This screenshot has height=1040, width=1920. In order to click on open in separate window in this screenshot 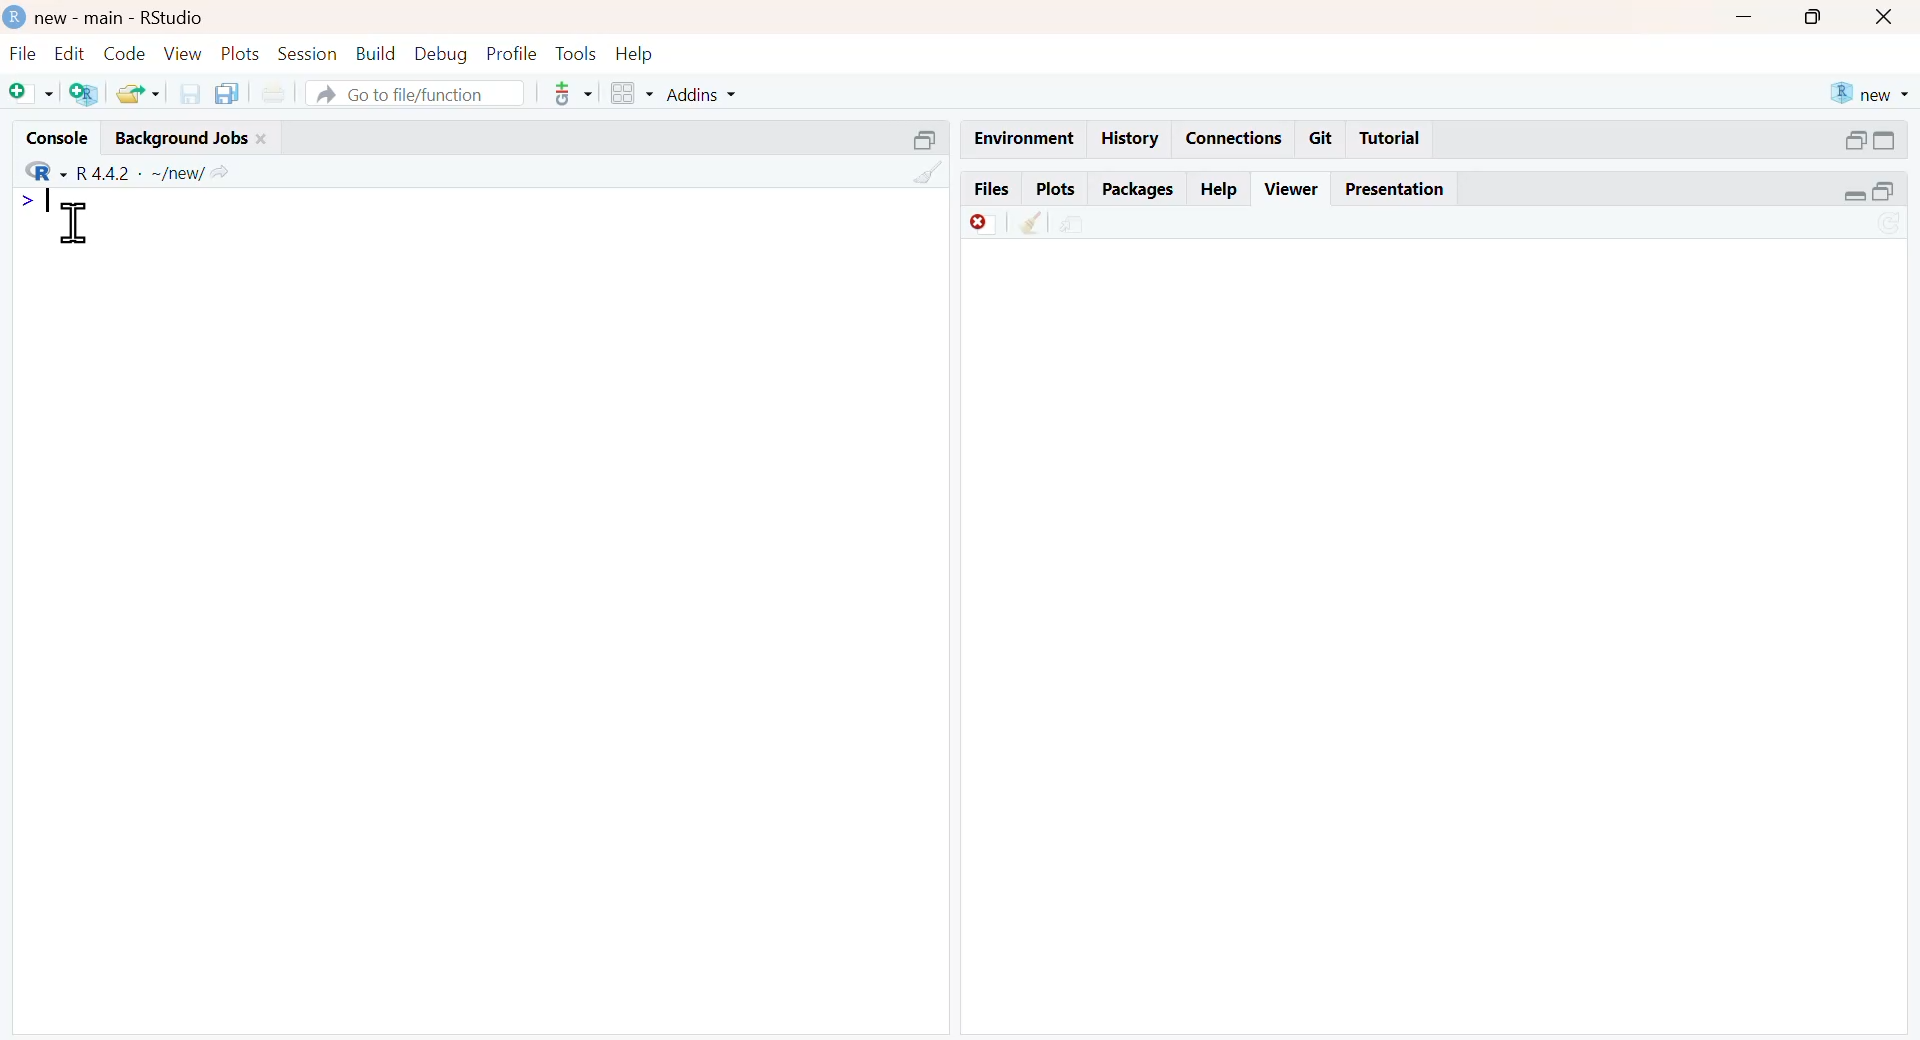, I will do `click(927, 140)`.